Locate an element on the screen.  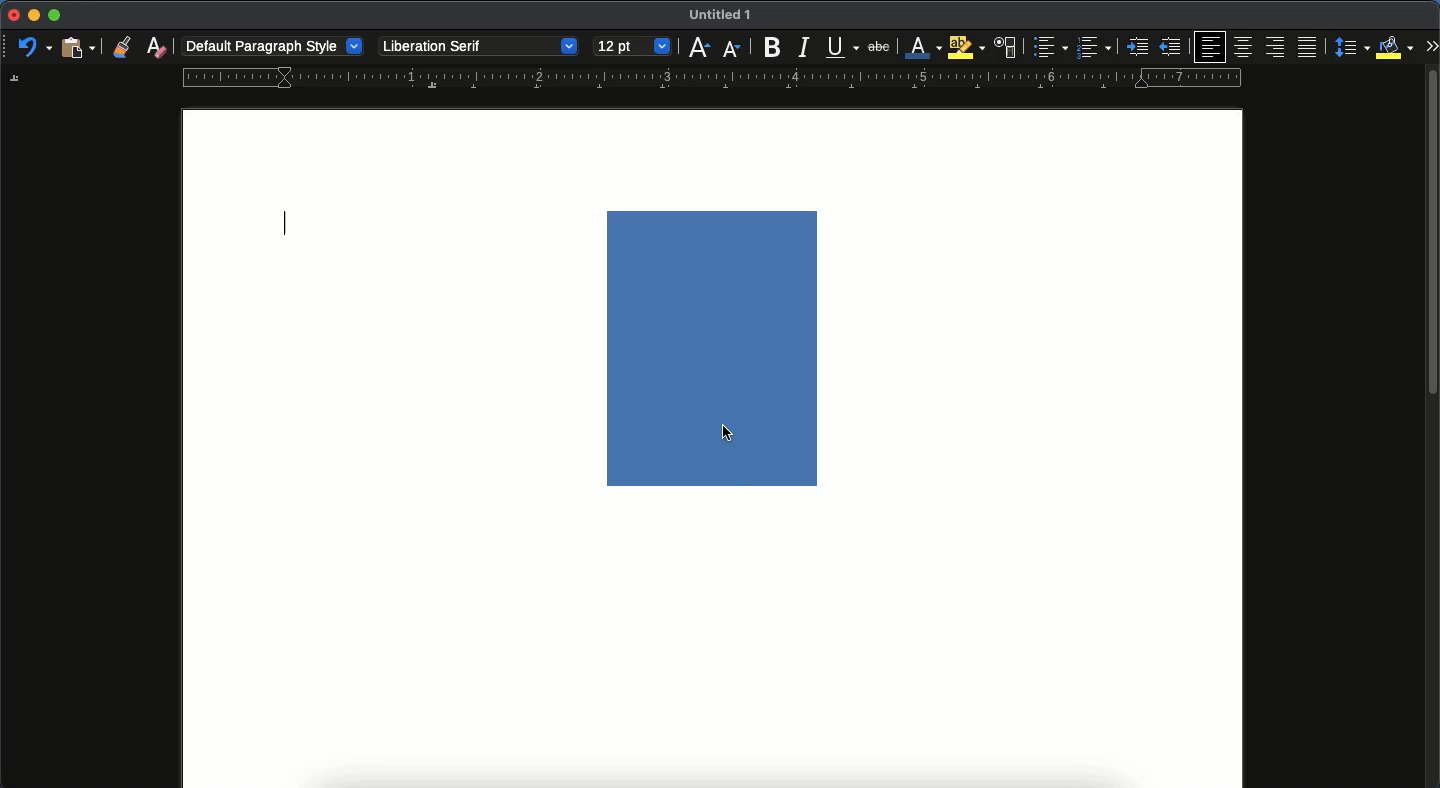
image is located at coordinates (715, 313).